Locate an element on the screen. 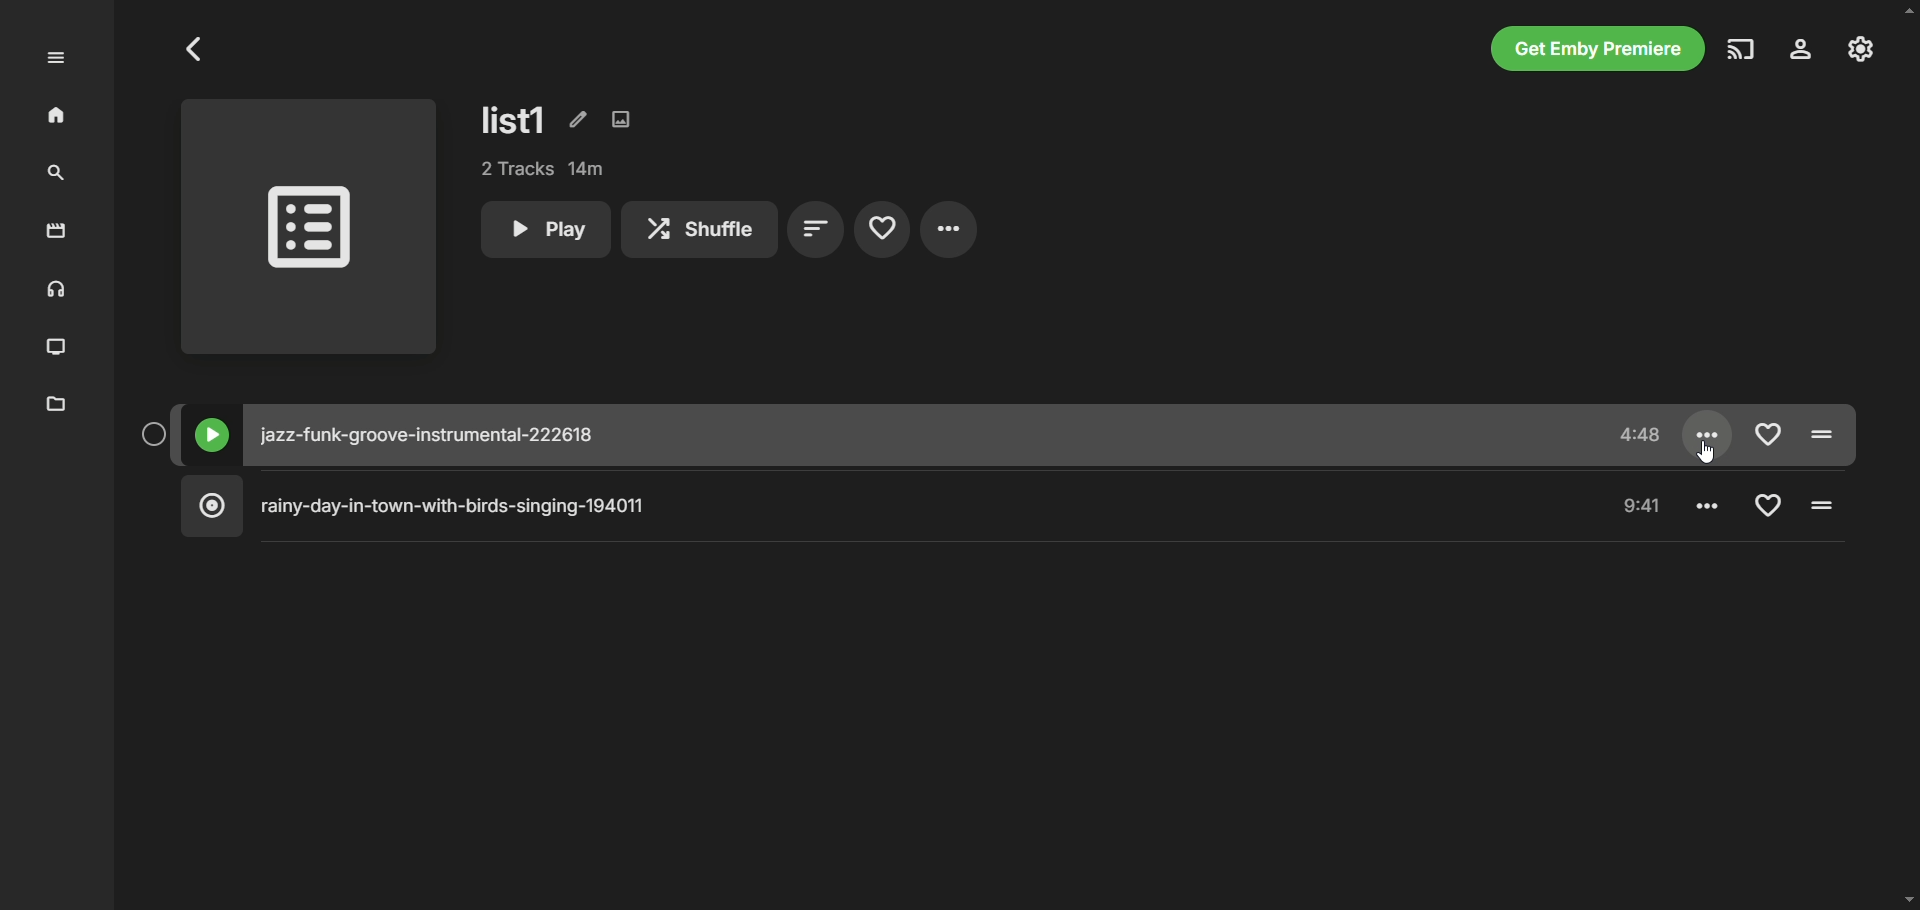 Image resolution: width=1920 pixels, height=910 pixels. manage emby server is located at coordinates (1861, 49).